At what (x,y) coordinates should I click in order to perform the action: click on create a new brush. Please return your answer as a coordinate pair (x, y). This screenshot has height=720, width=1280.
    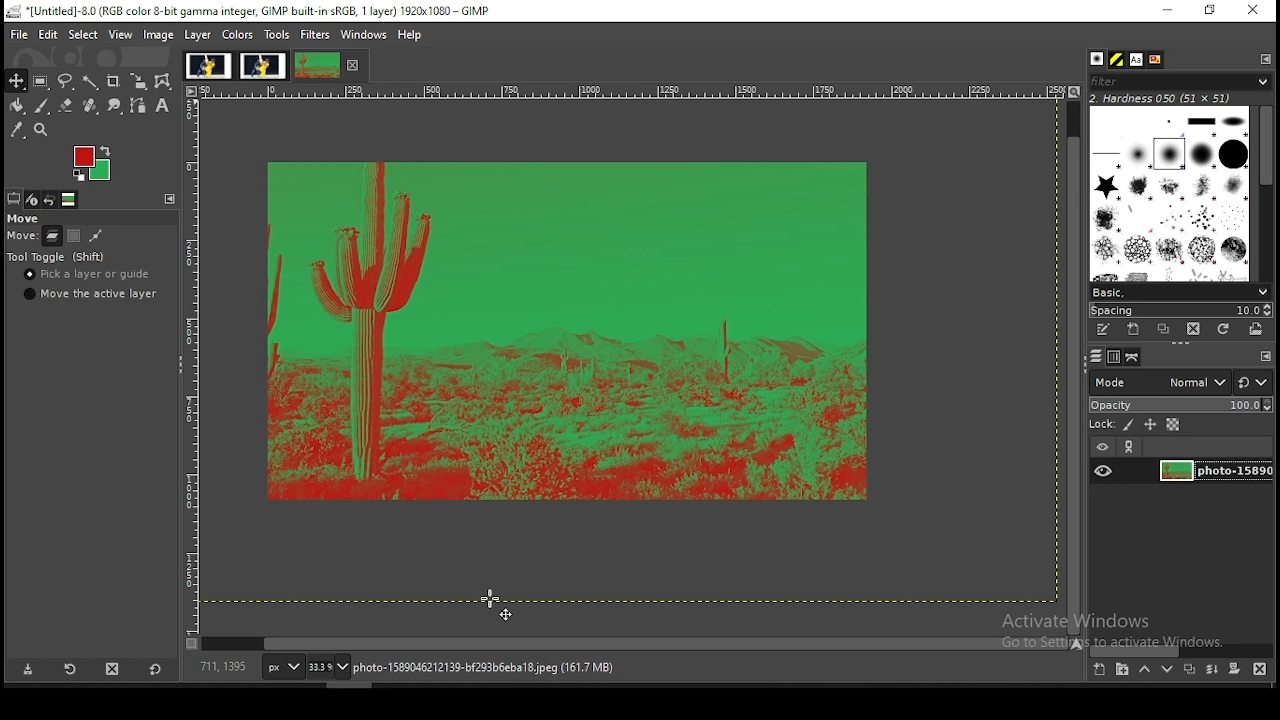
    Looking at the image, I should click on (1136, 330).